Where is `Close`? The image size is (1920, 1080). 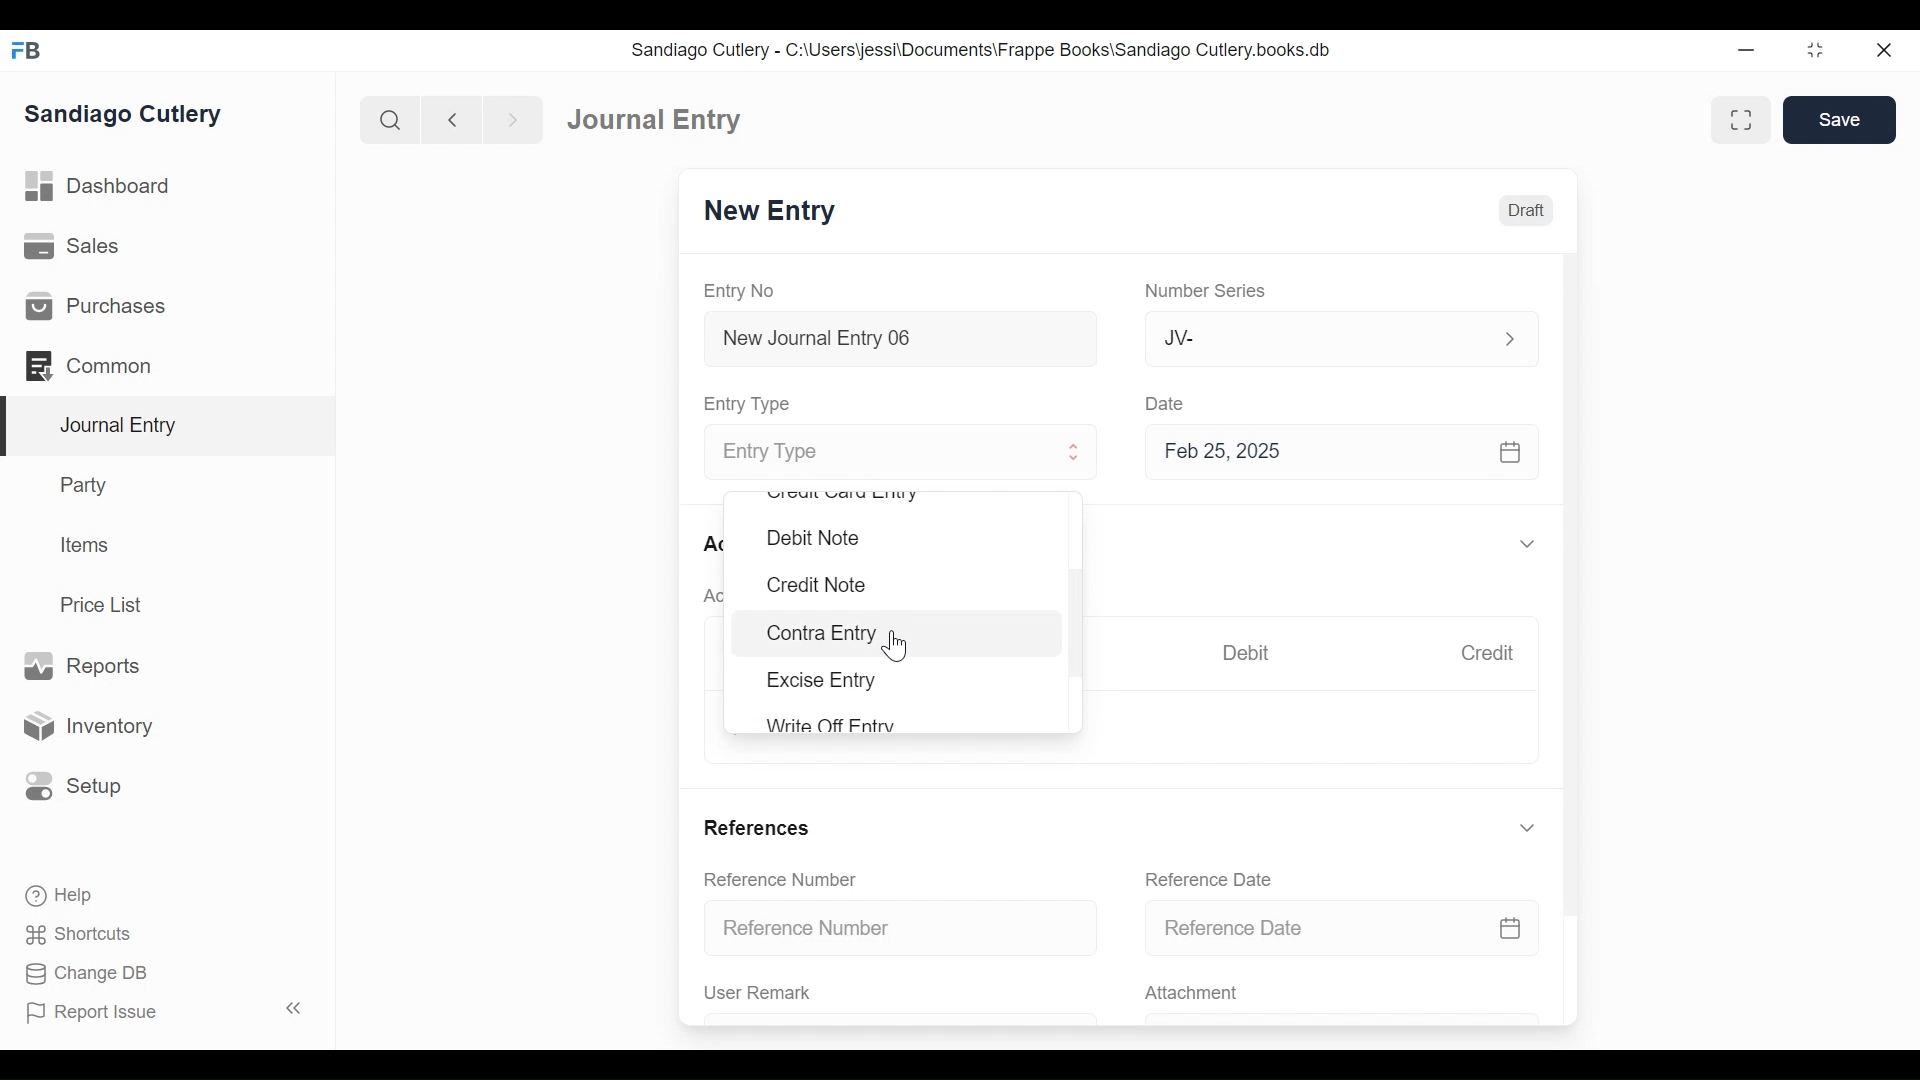
Close is located at coordinates (1887, 49).